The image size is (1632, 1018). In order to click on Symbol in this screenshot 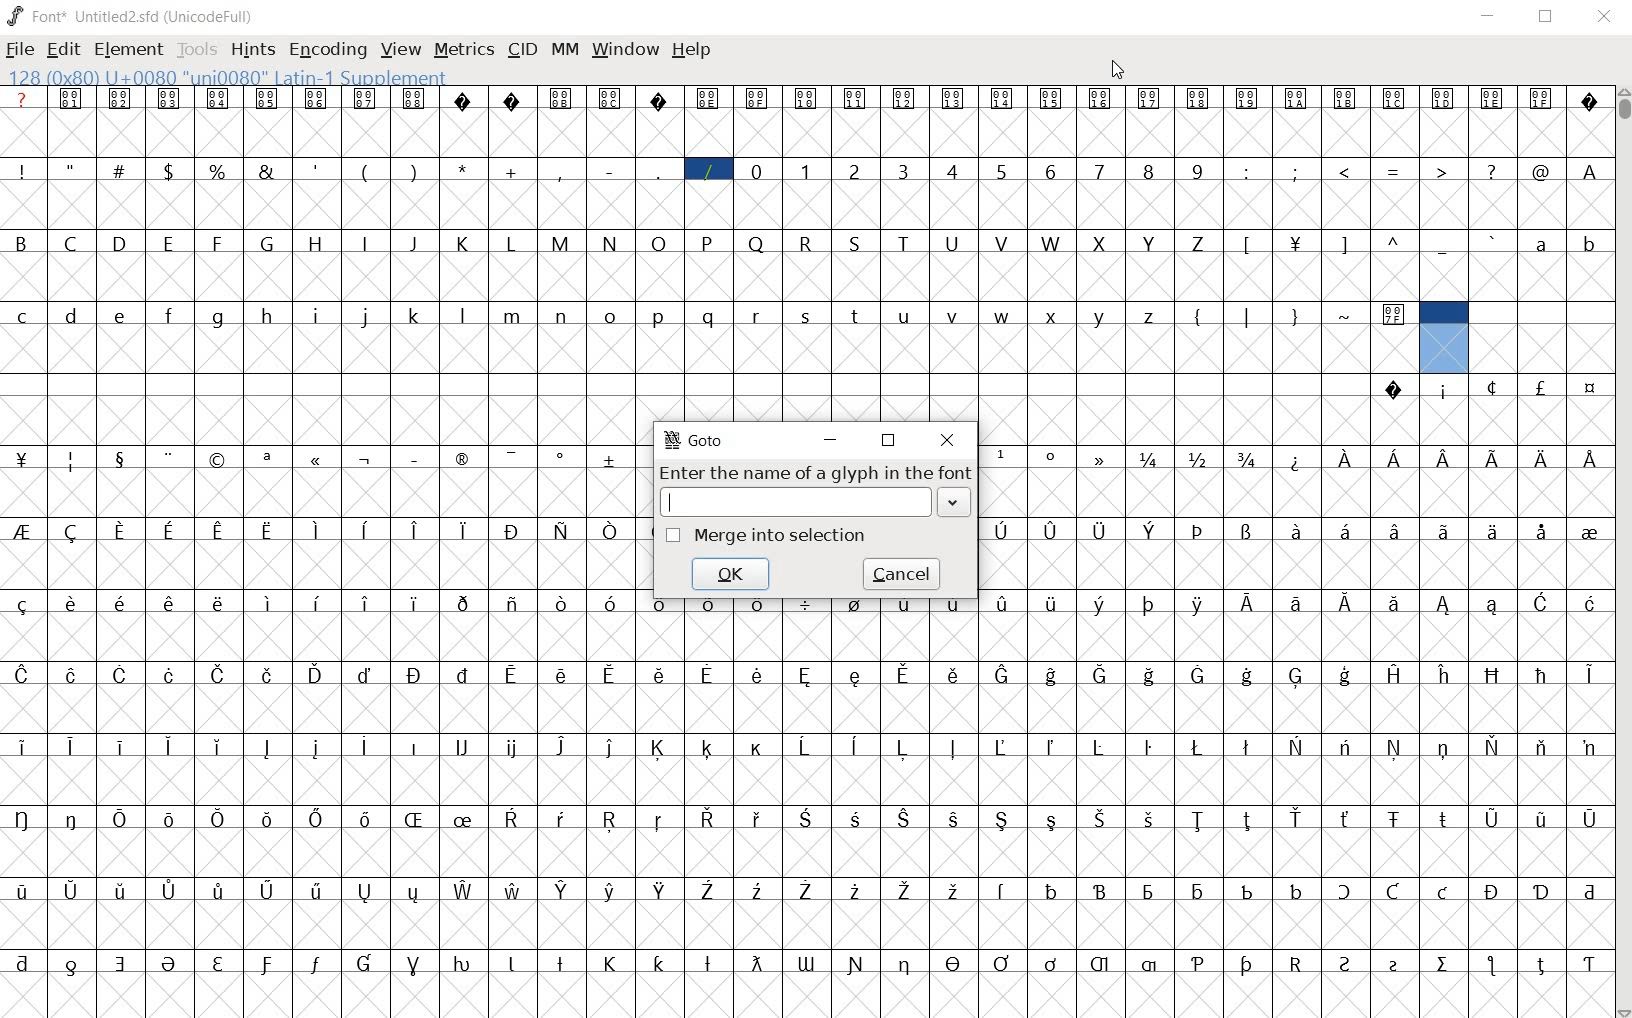, I will do `click(515, 961)`.